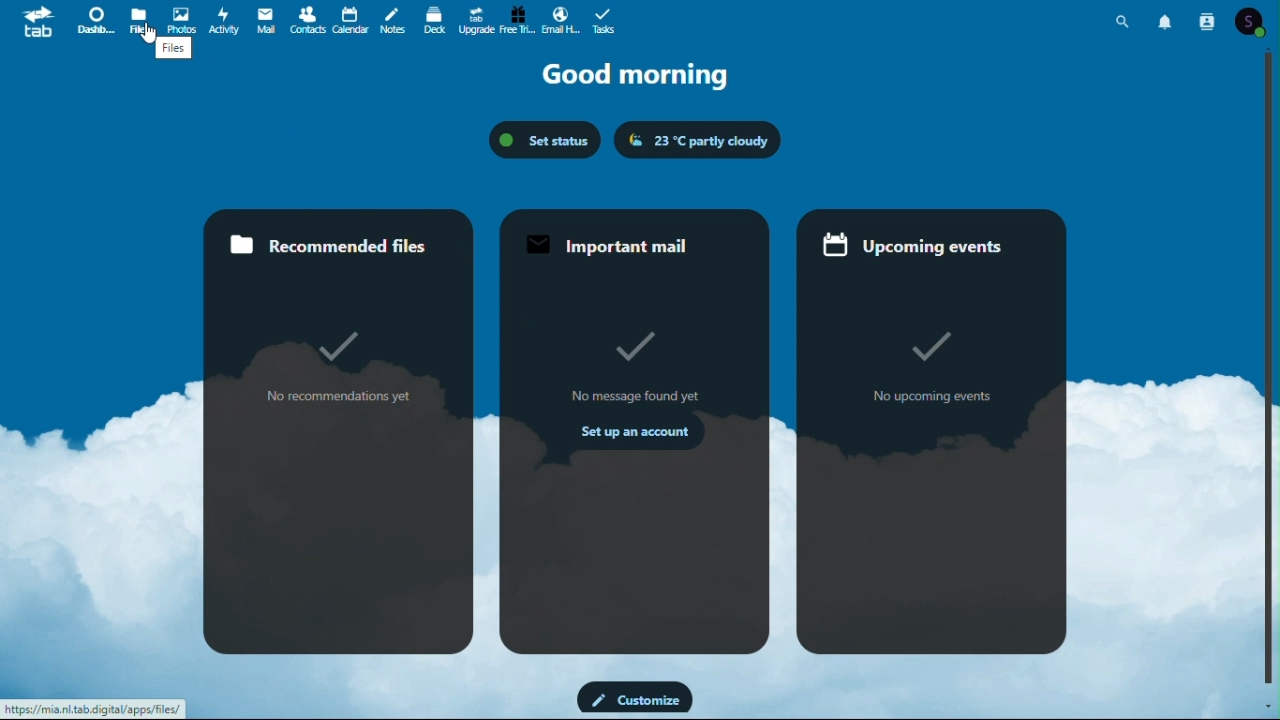 This screenshot has height=720, width=1280. What do you see at coordinates (36, 25) in the screenshot?
I see `tab` at bounding box center [36, 25].